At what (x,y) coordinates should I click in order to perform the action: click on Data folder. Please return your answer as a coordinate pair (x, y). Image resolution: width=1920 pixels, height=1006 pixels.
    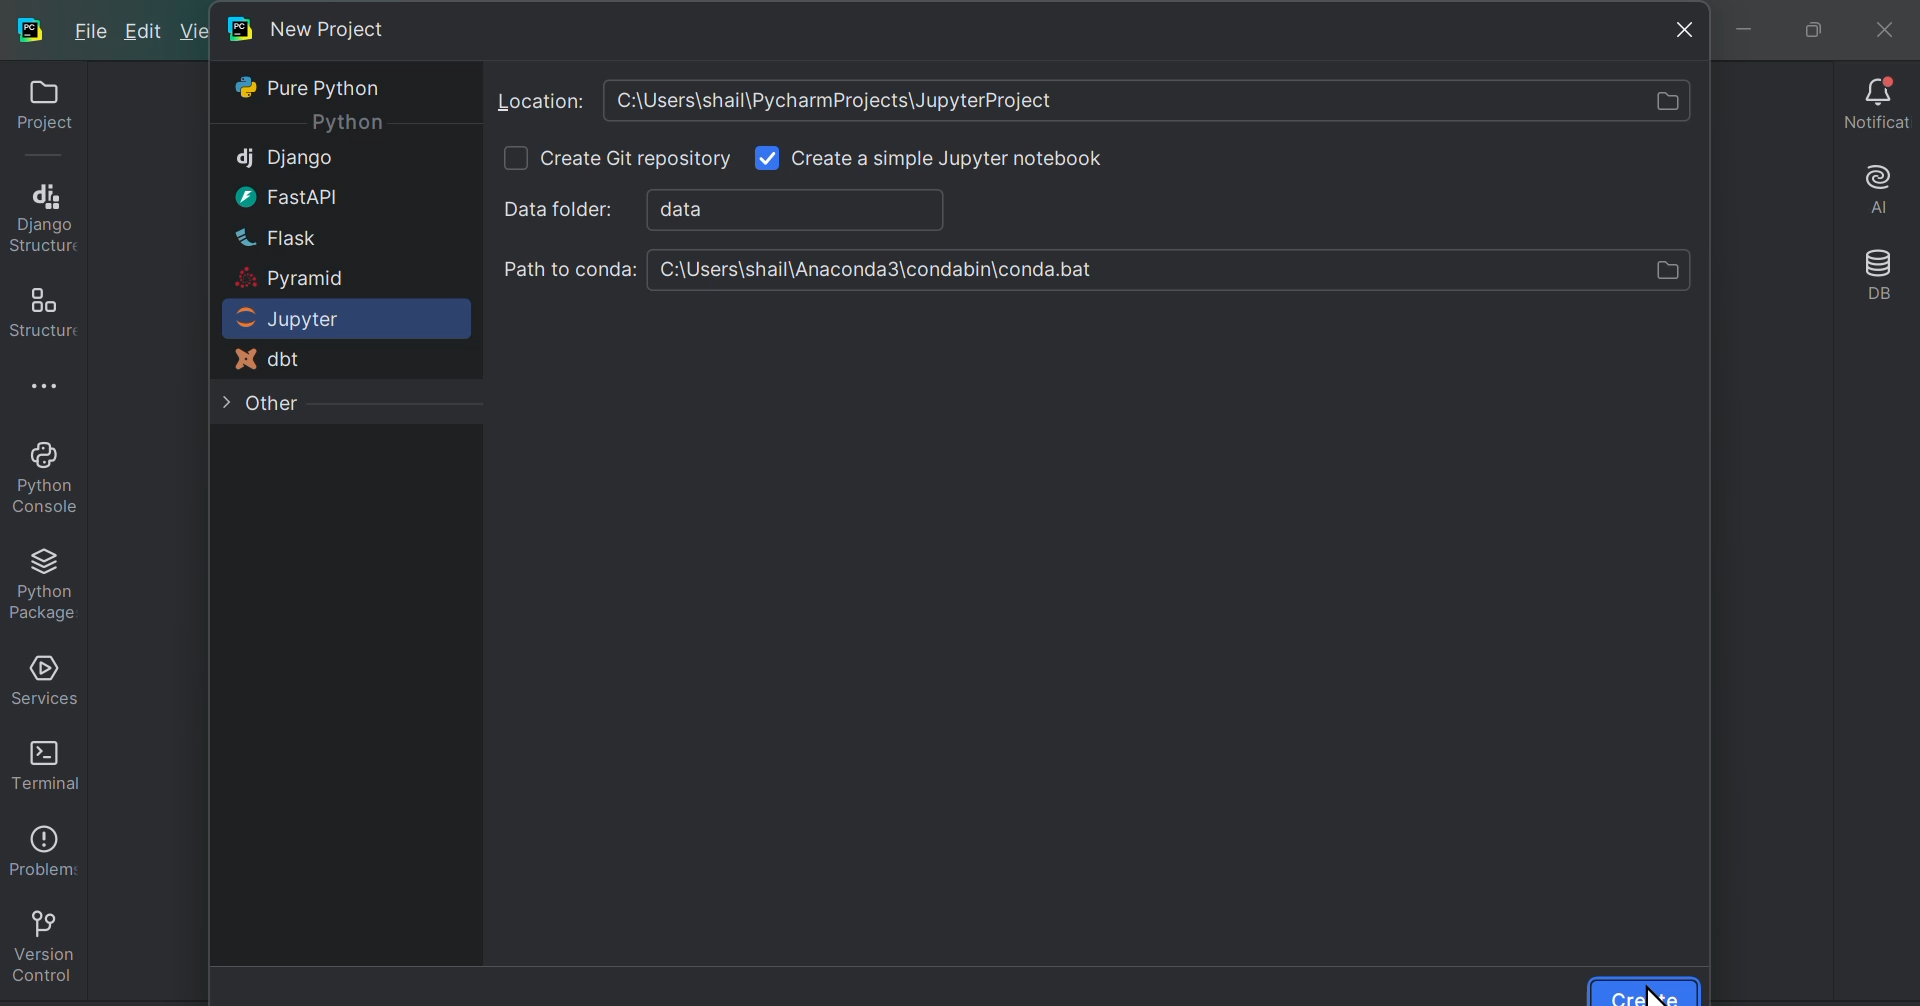
    Looking at the image, I should click on (772, 209).